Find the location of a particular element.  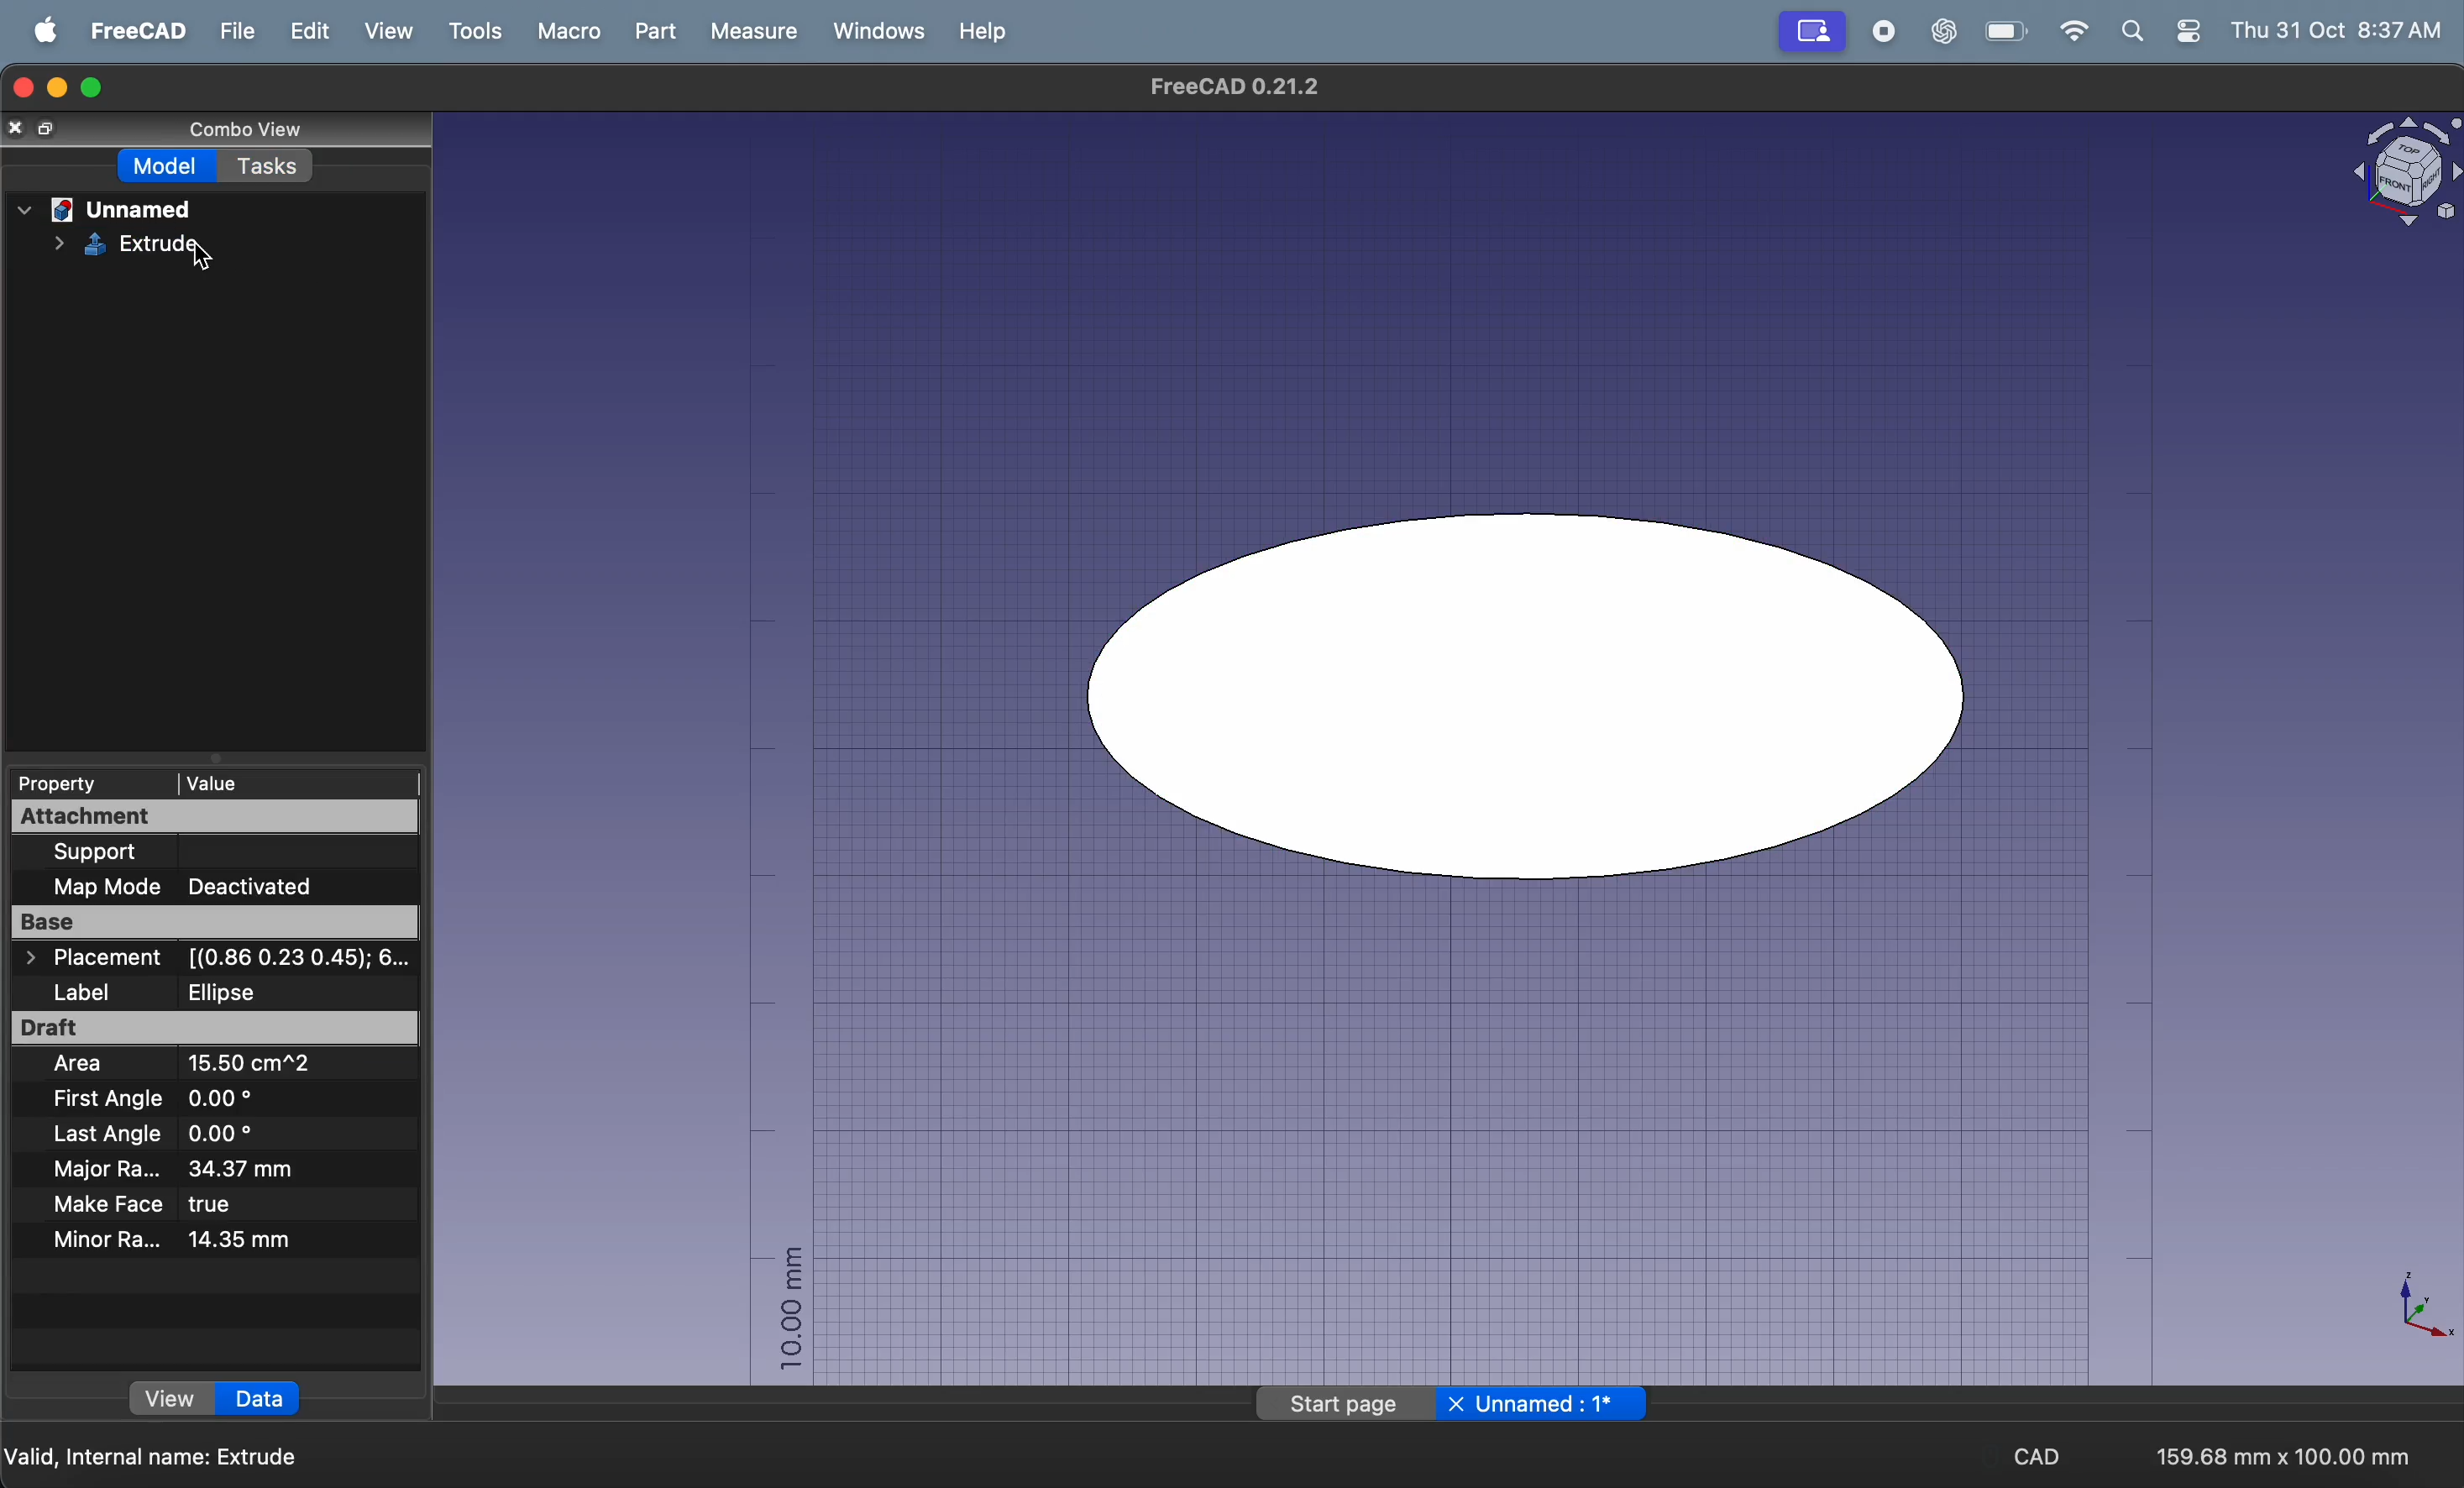

view data is located at coordinates (213, 1399).